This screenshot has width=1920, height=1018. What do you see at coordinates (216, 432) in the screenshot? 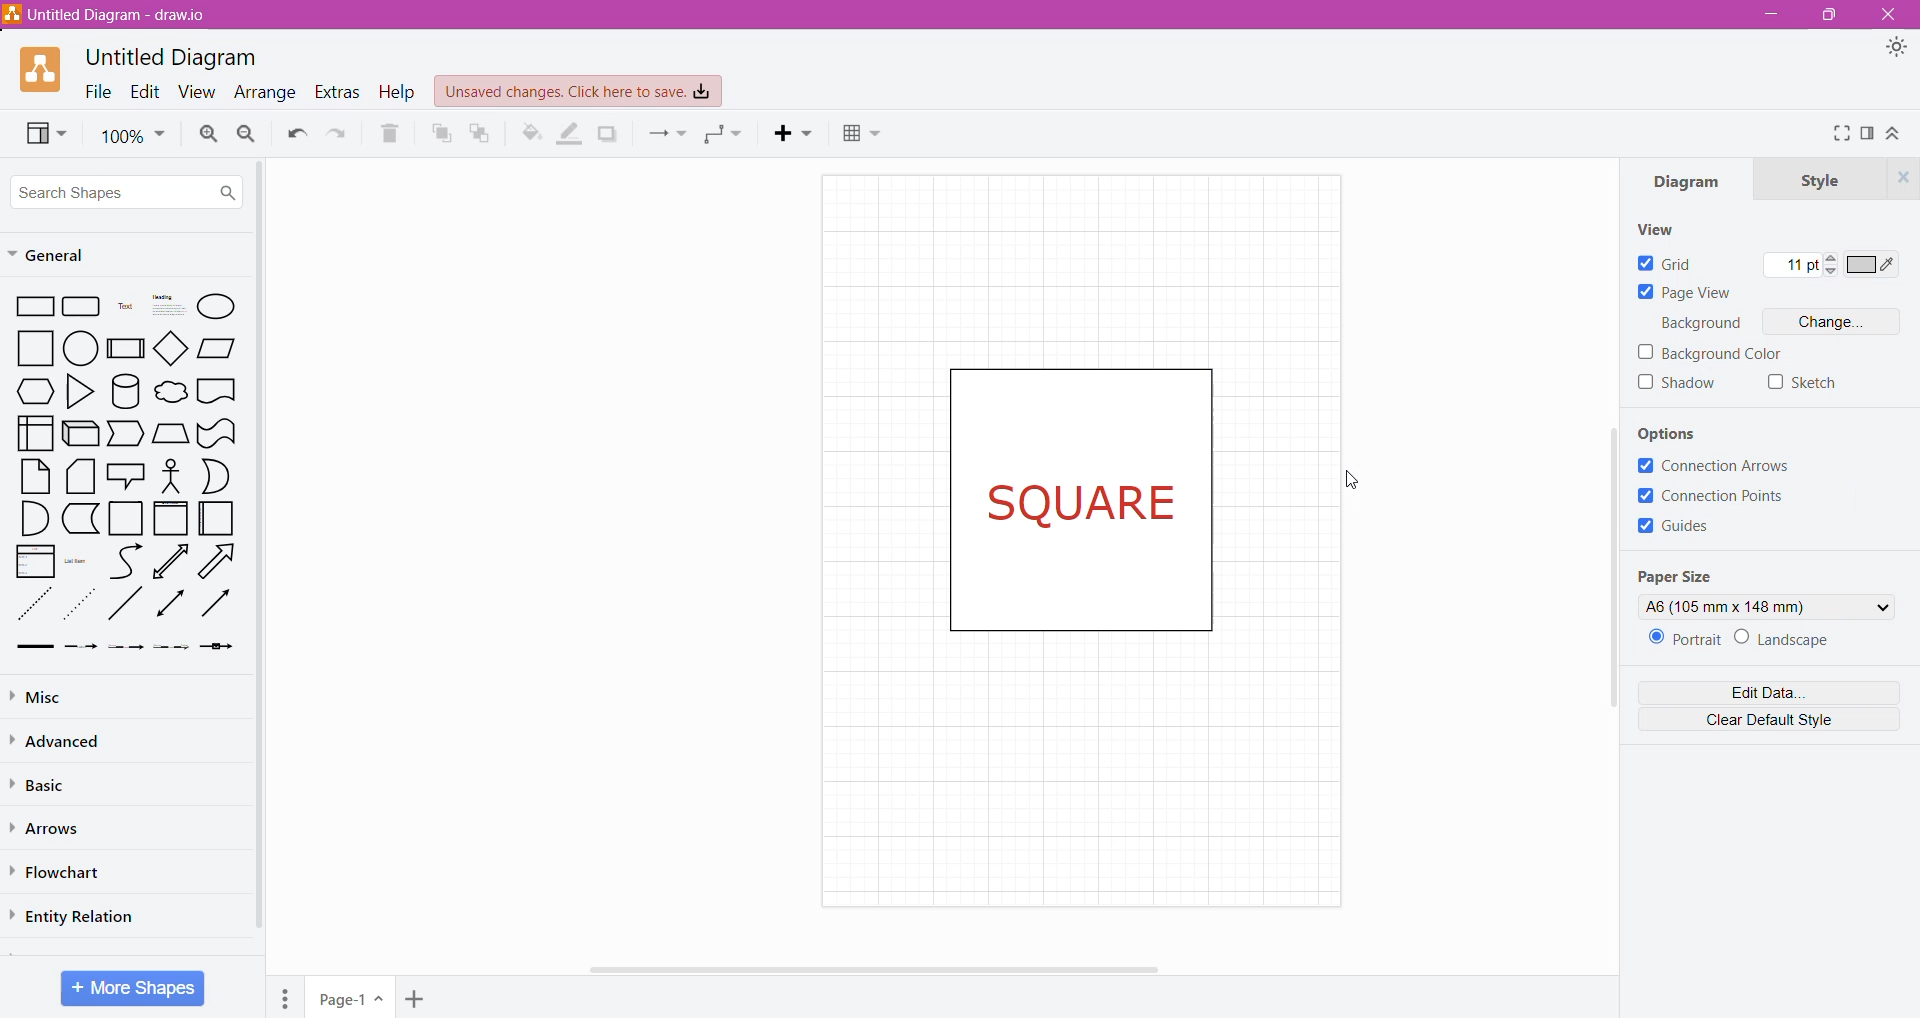
I see `Curved Rectangle` at bounding box center [216, 432].